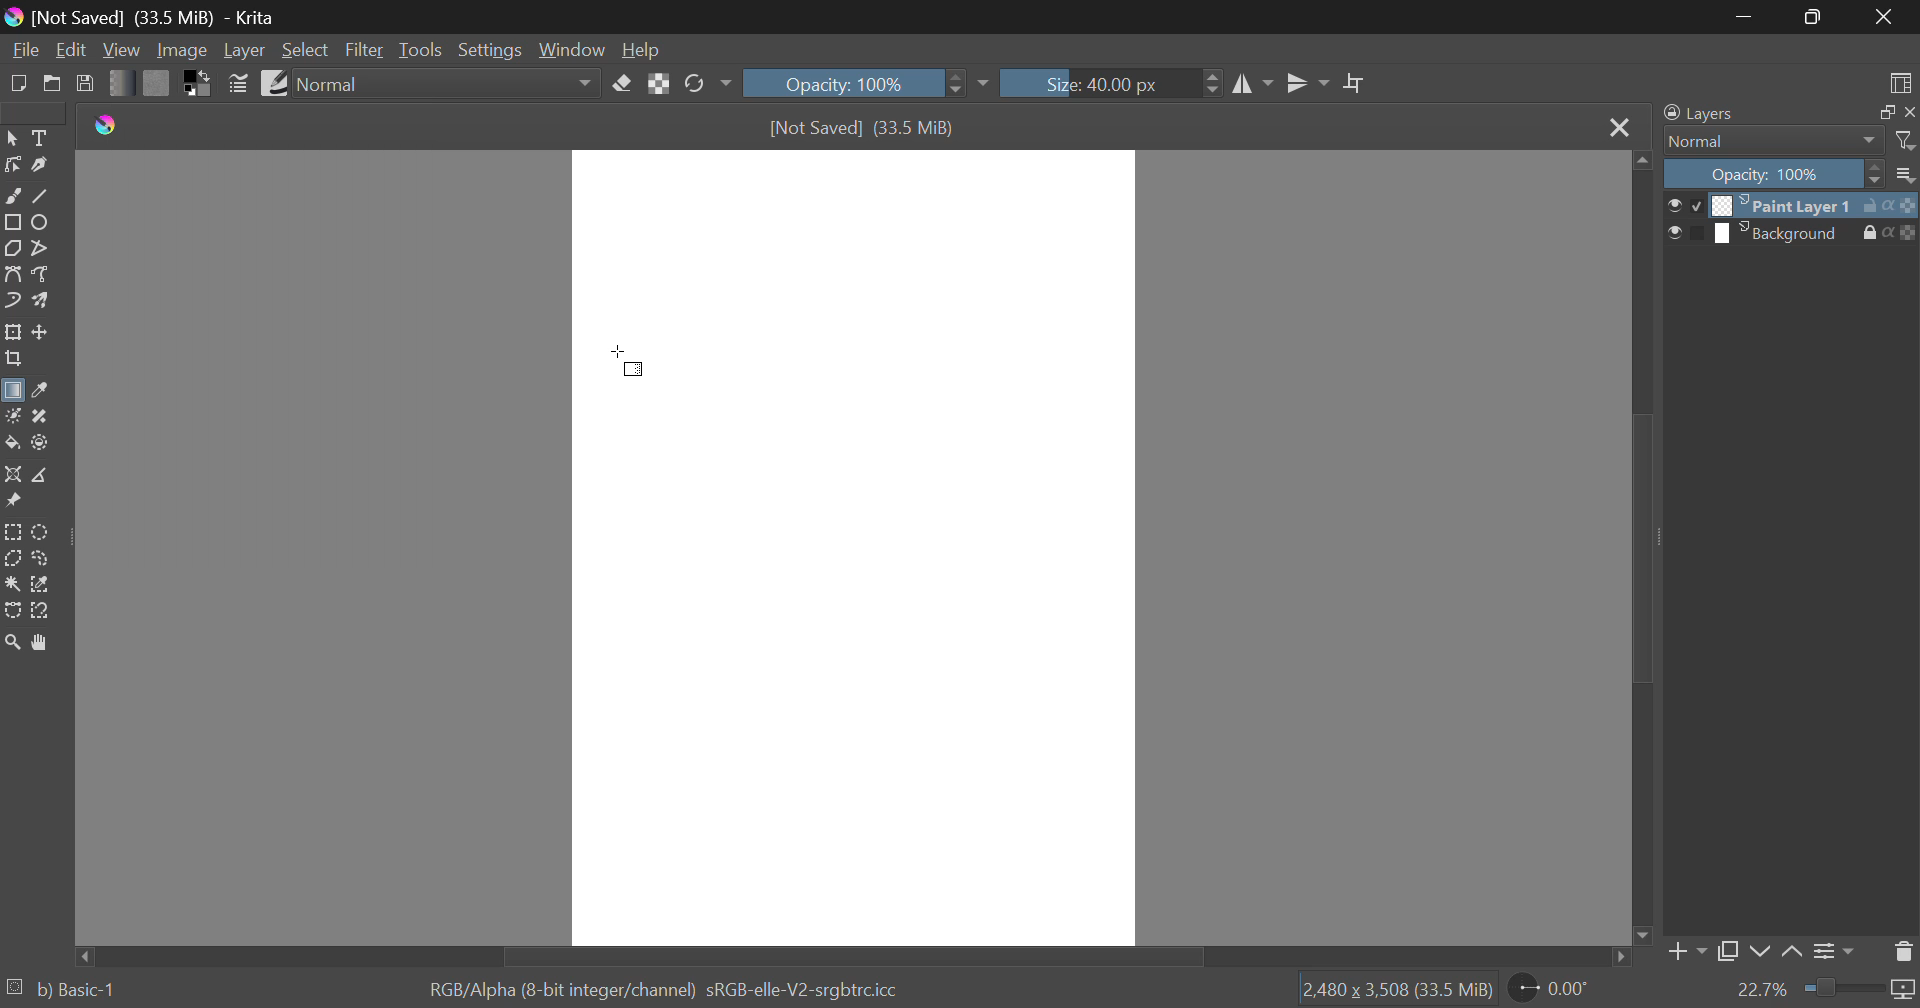 The image size is (1920, 1008). I want to click on Choose Workspace, so click(1897, 79).